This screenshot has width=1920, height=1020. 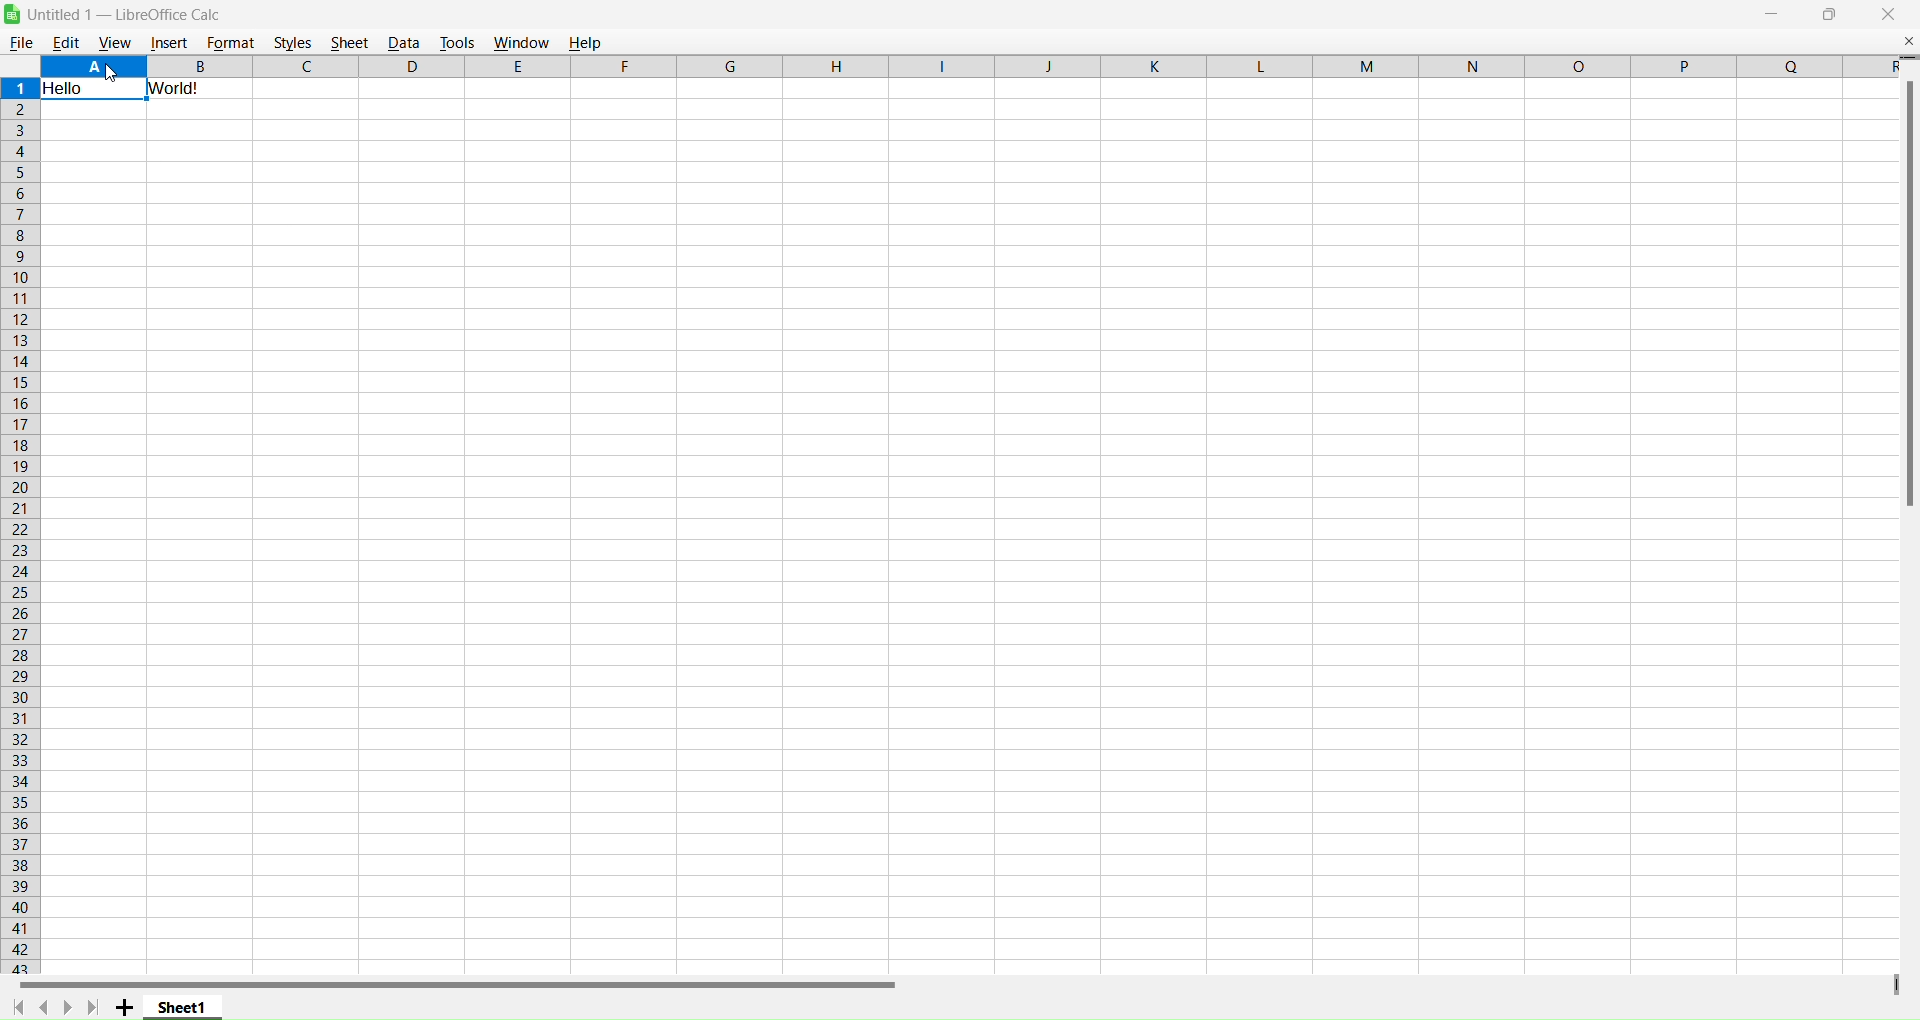 What do you see at coordinates (403, 42) in the screenshot?
I see `Data` at bounding box center [403, 42].